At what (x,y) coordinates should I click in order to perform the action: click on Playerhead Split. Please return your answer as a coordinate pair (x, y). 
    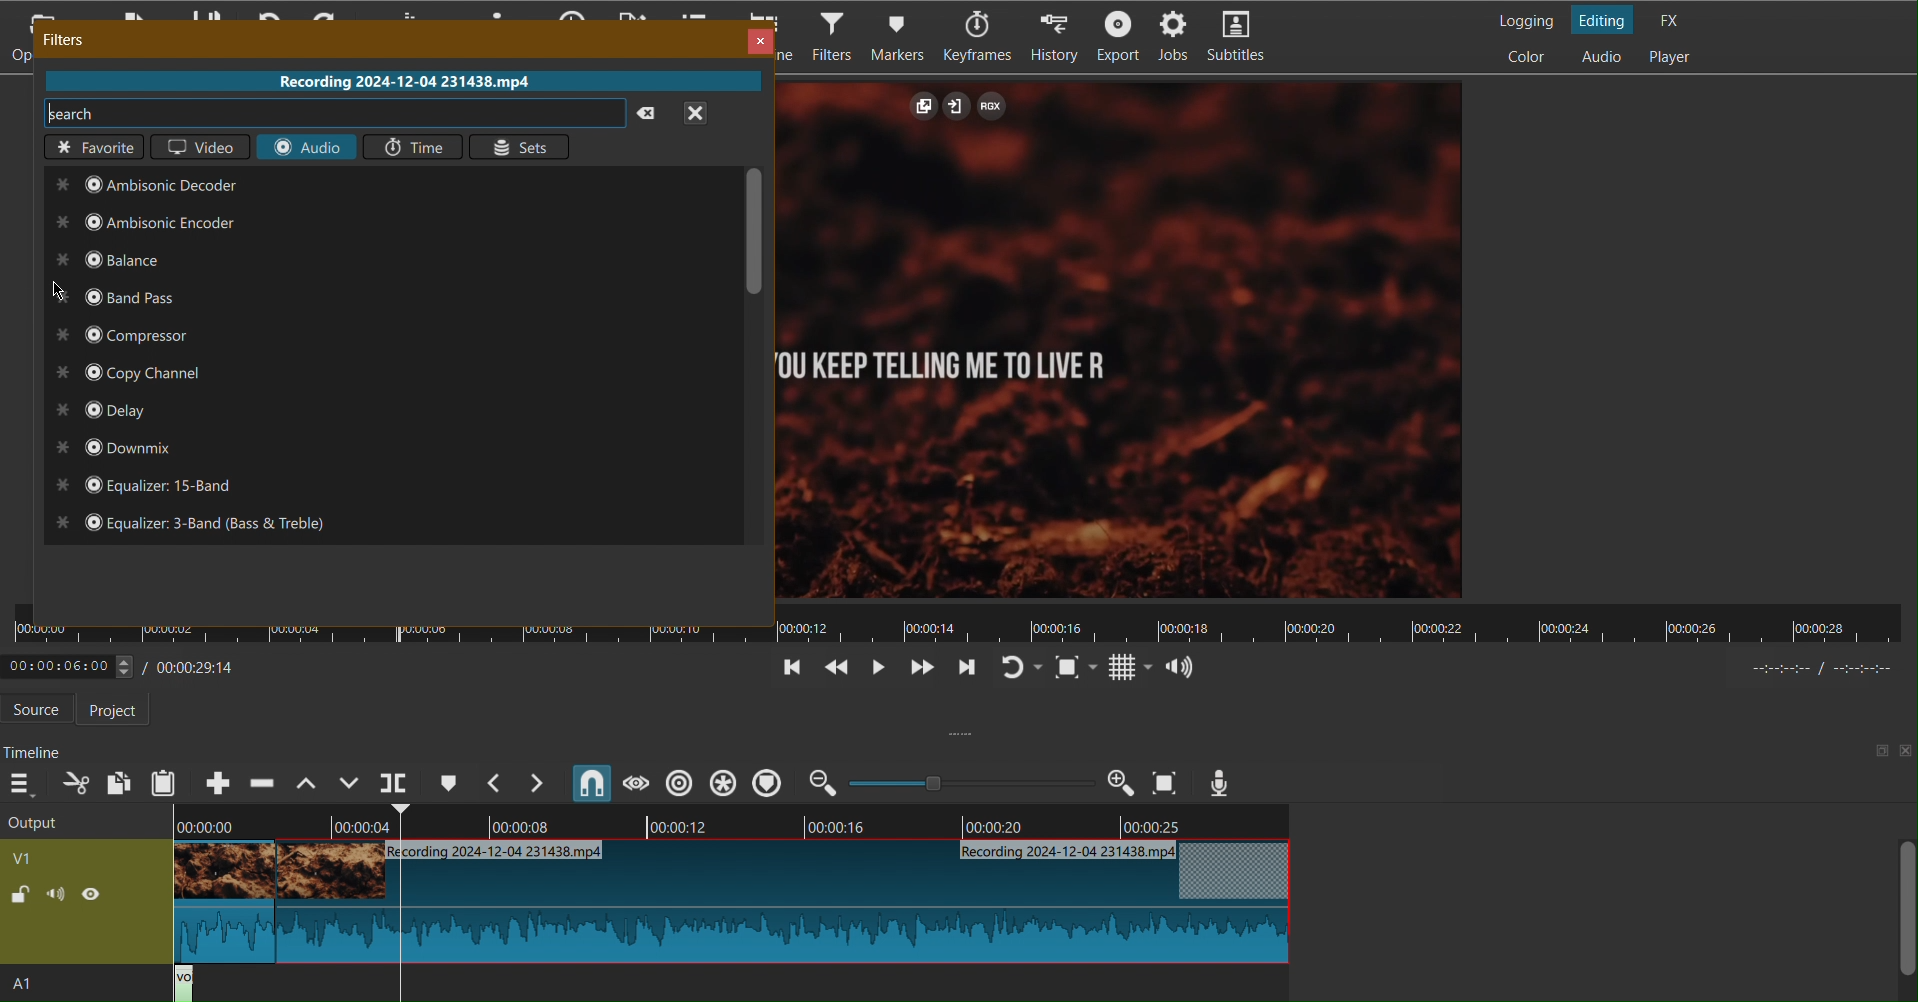
    Looking at the image, I should click on (394, 783).